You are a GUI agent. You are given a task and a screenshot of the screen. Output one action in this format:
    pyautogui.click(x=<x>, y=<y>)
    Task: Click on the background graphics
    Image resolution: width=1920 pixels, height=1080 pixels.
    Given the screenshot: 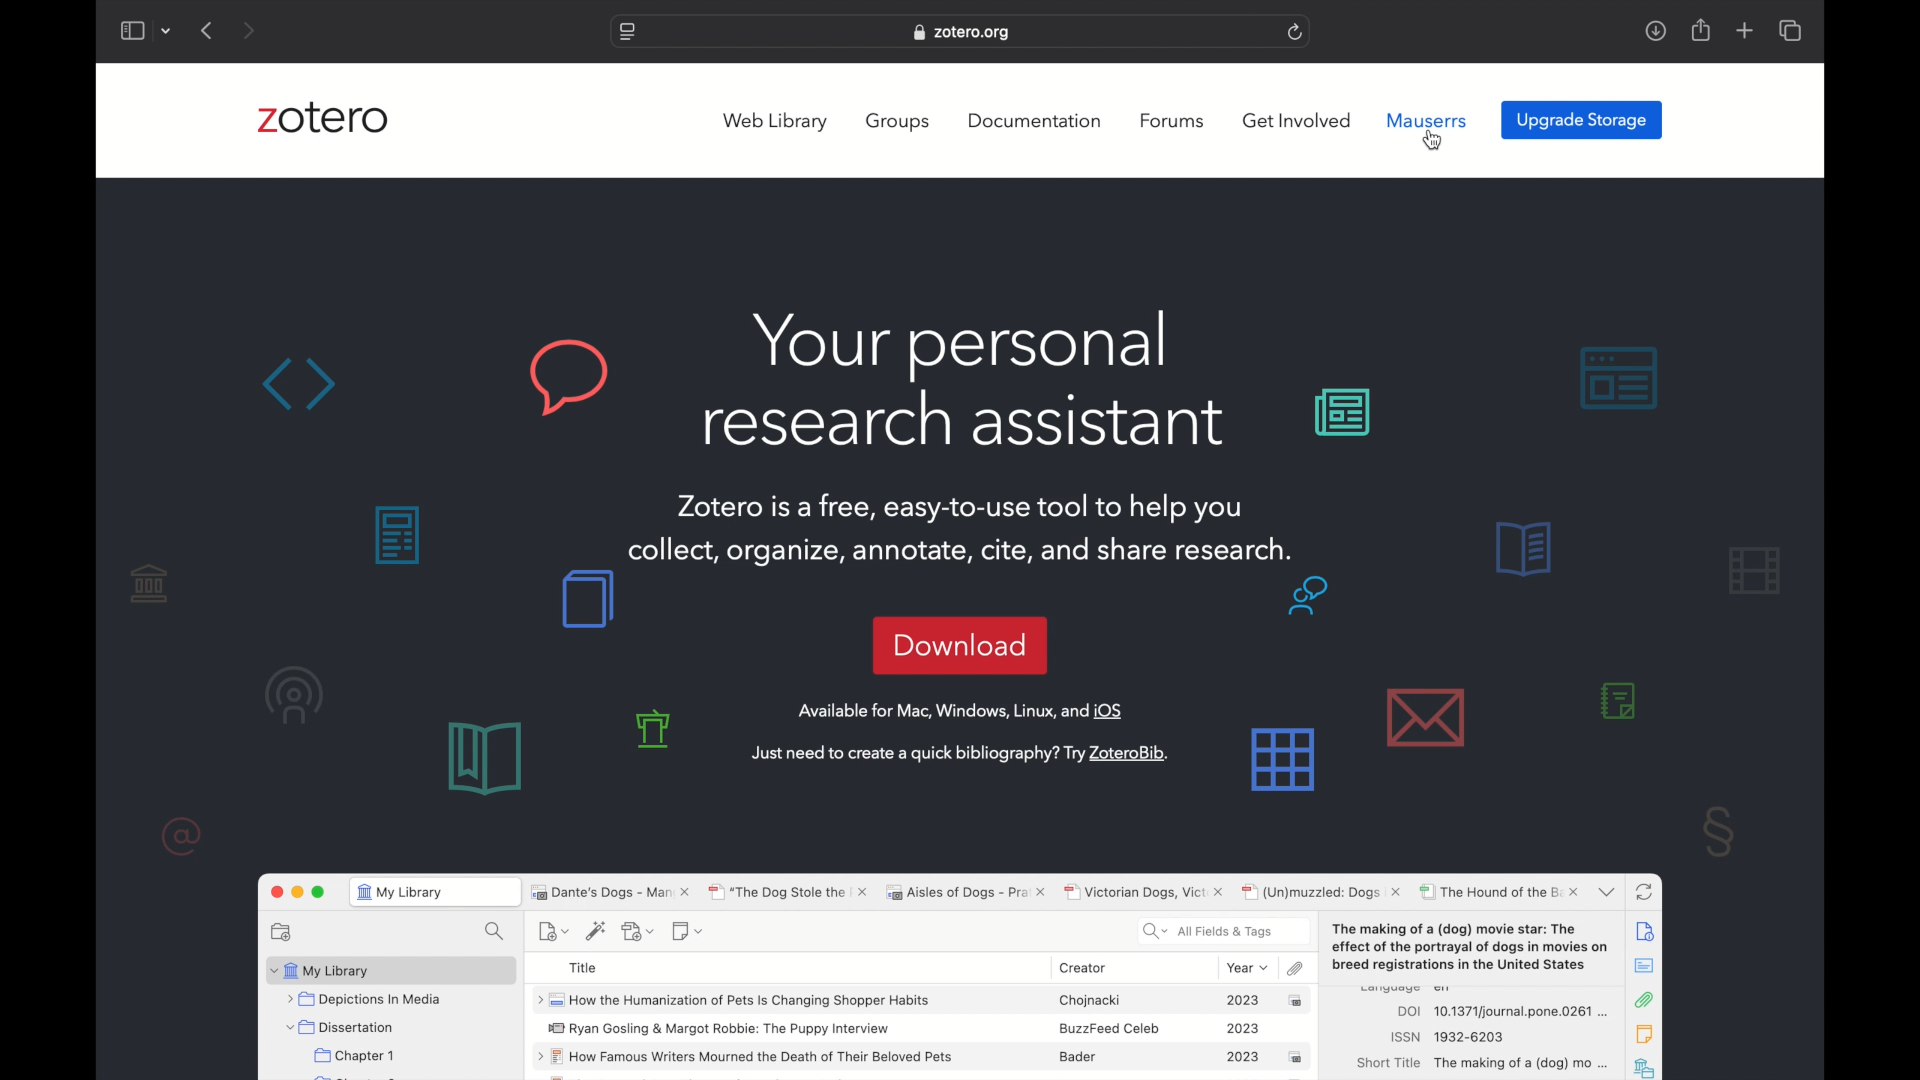 What is the action you would take?
    pyautogui.click(x=1356, y=685)
    